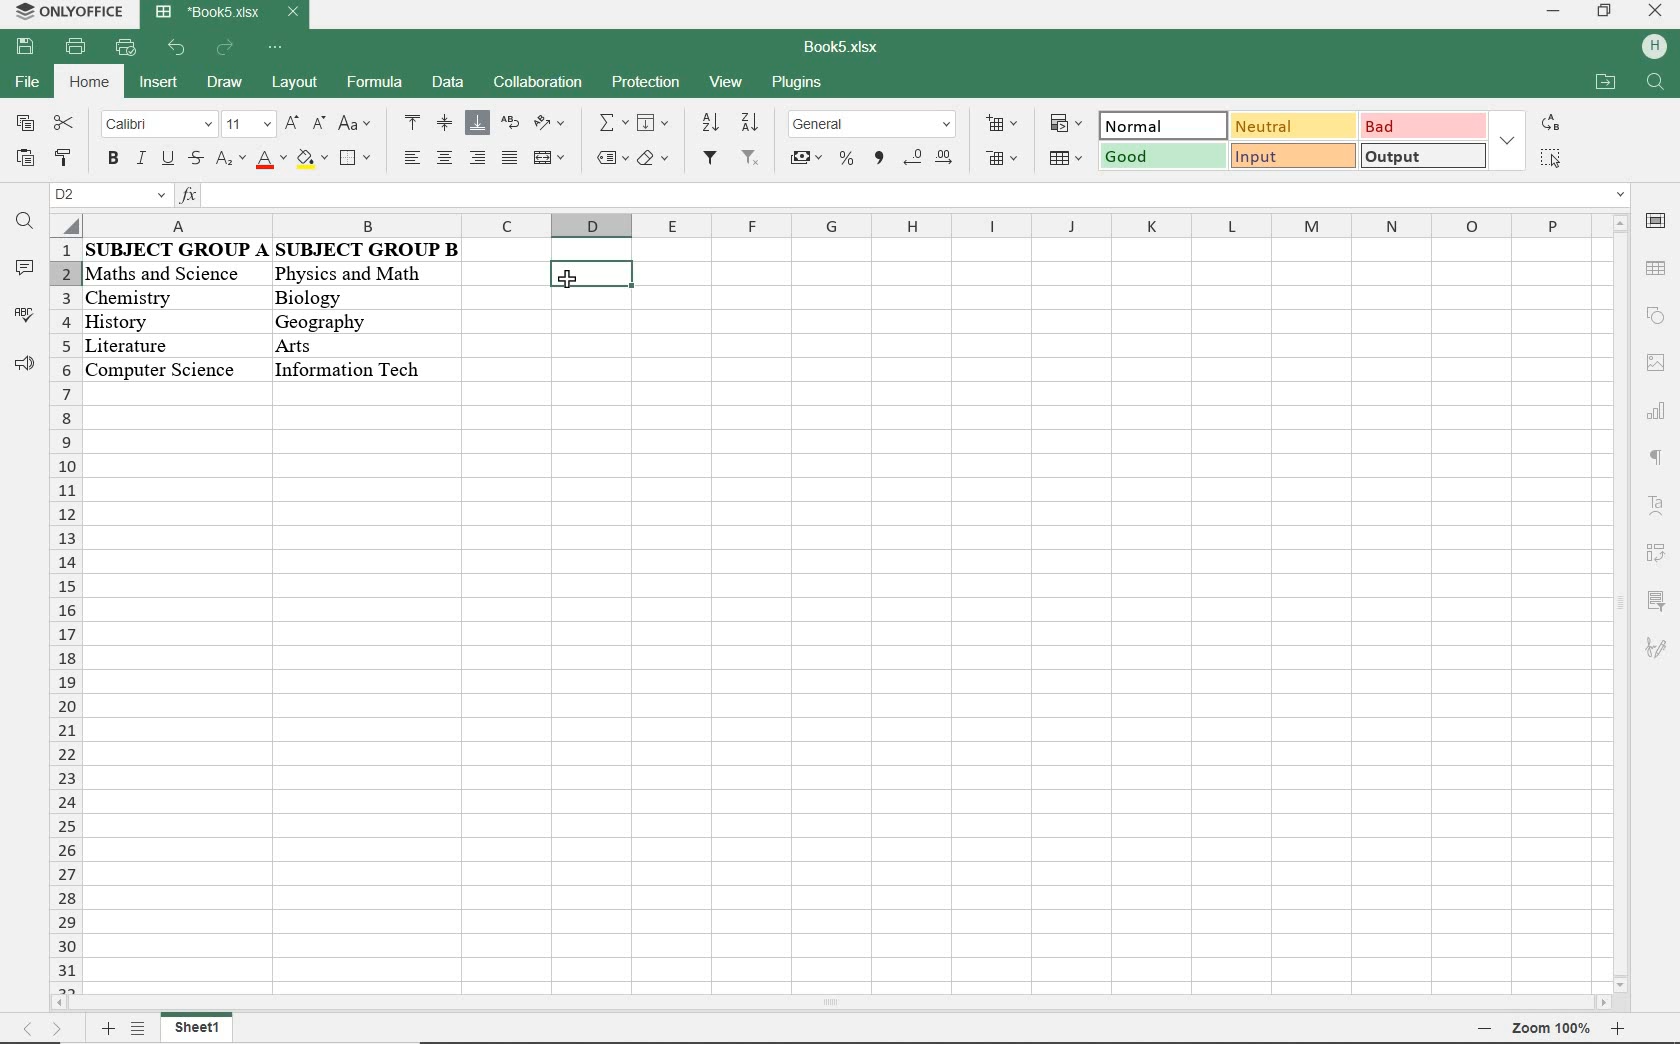 The image size is (1680, 1044). What do you see at coordinates (63, 1007) in the screenshot?
I see `scroll left` at bounding box center [63, 1007].